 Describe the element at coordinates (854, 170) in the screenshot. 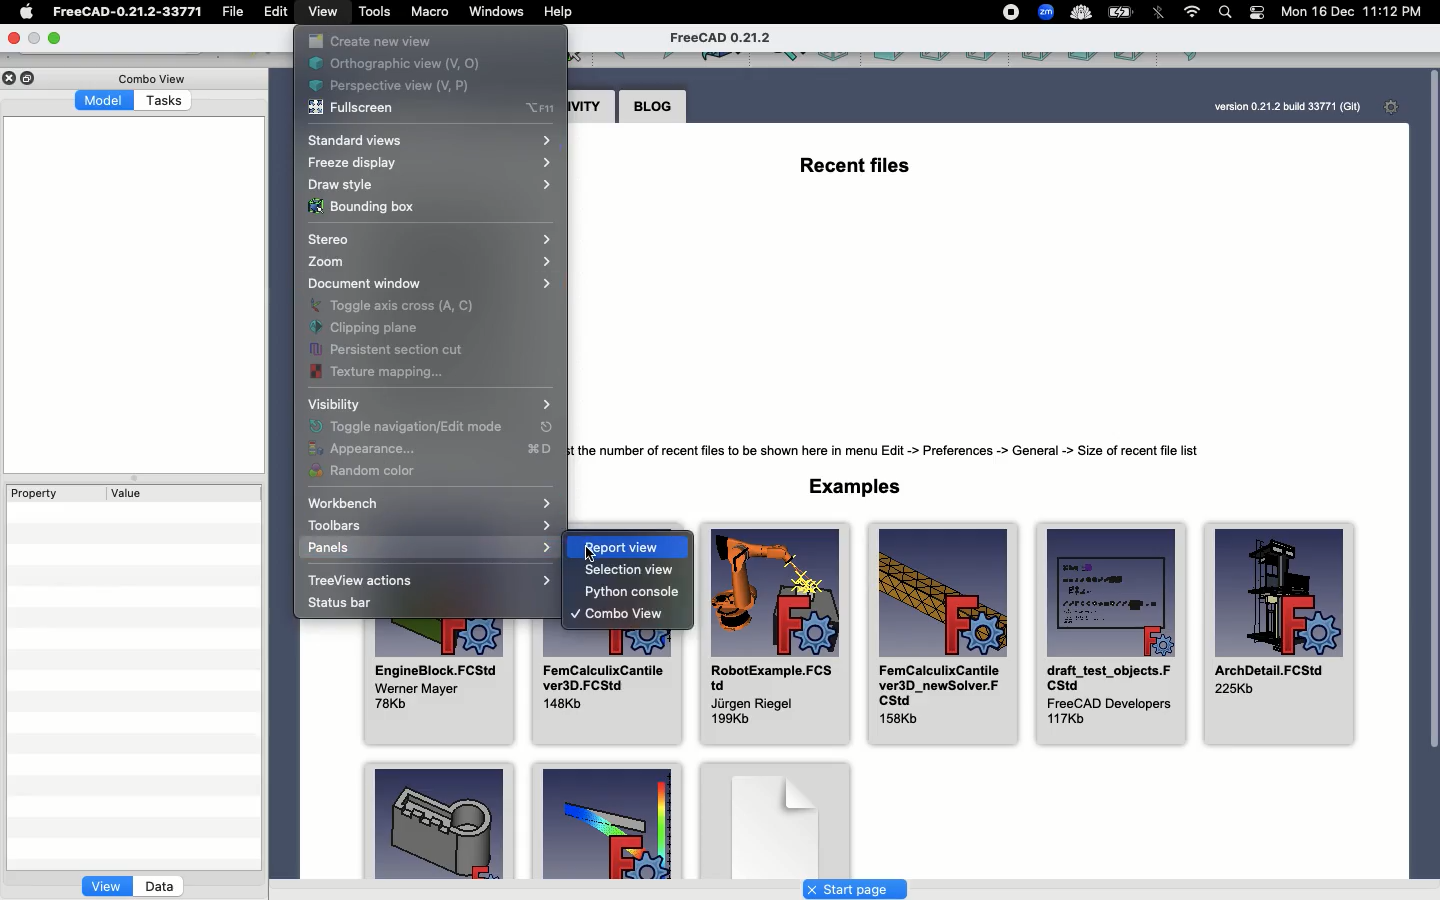

I see `Recent files` at that location.